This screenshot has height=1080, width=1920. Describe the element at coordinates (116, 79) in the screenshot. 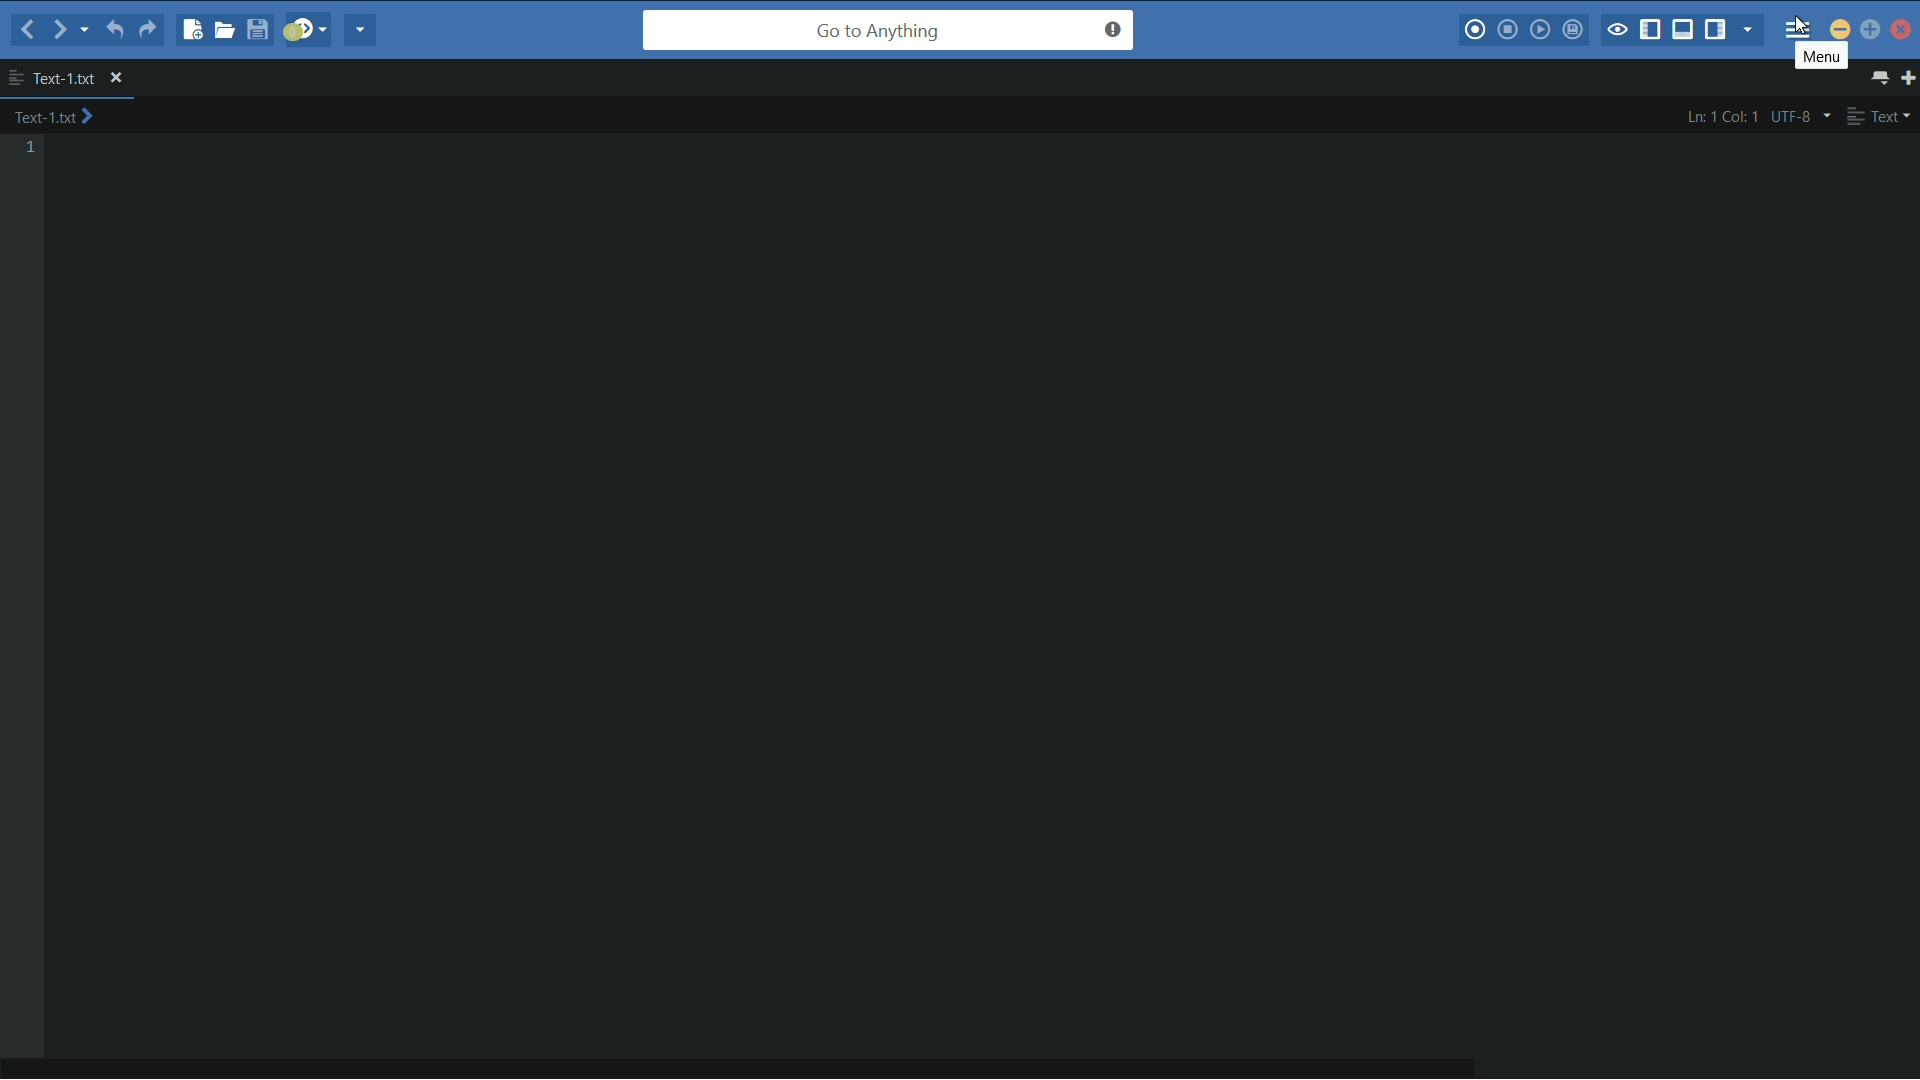

I see `close file` at that location.